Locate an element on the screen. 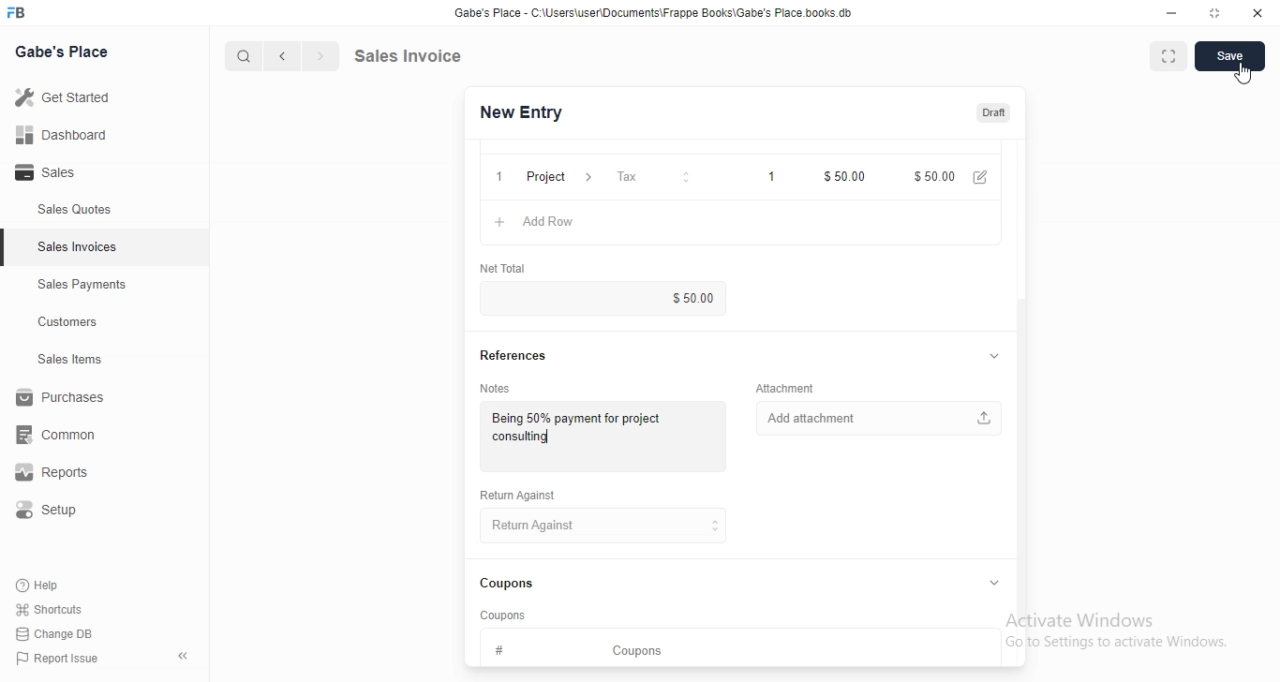 This screenshot has height=682, width=1280. 1 is located at coordinates (762, 175).